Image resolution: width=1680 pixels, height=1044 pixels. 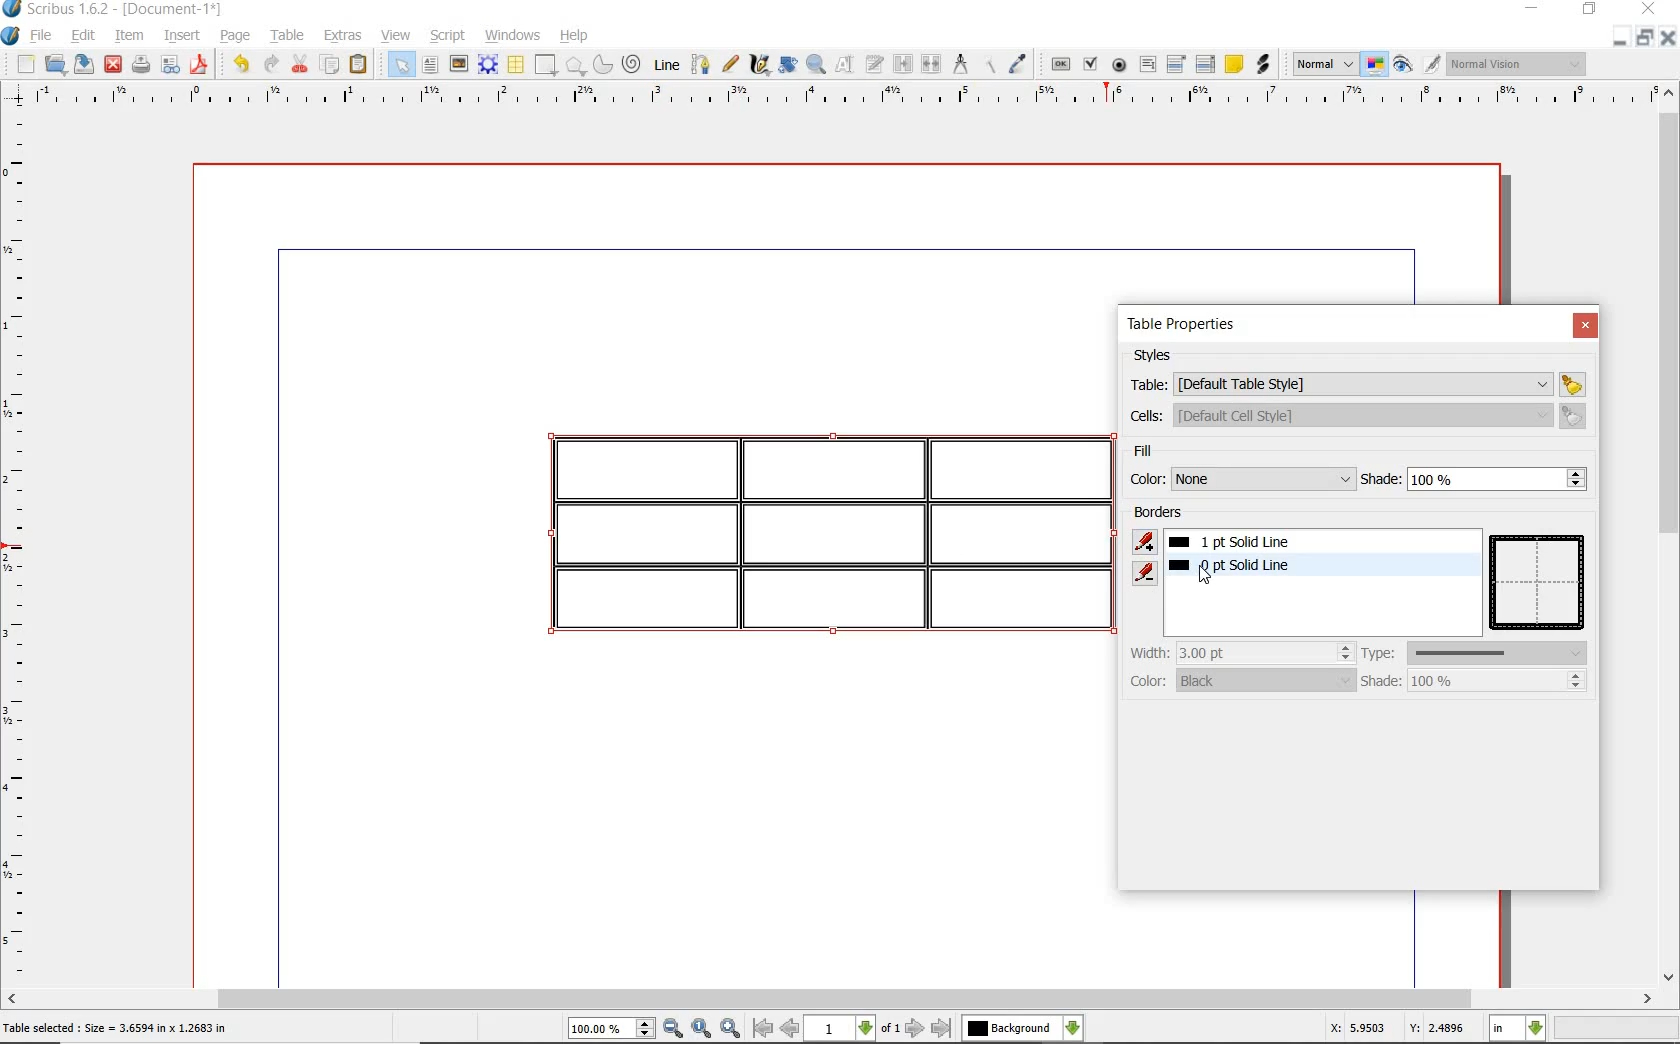 What do you see at coordinates (270, 65) in the screenshot?
I see `redo` at bounding box center [270, 65].